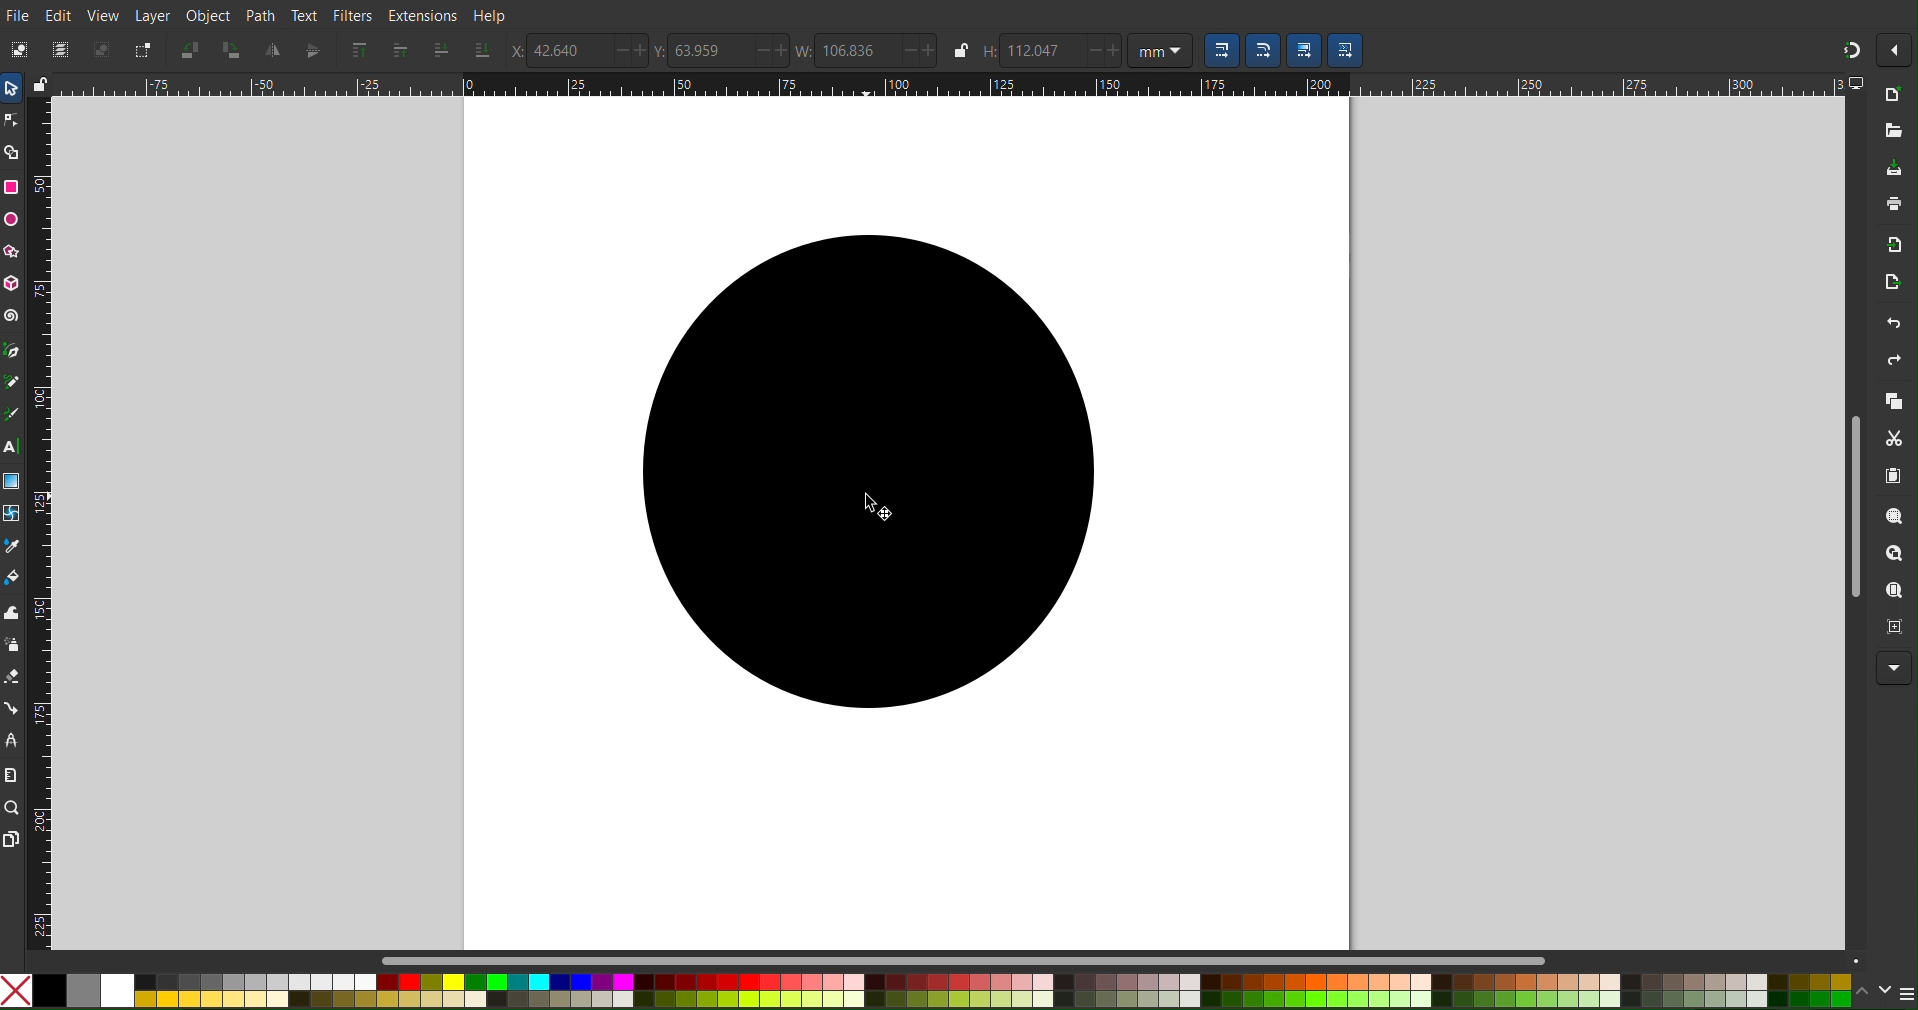  Describe the element at coordinates (1895, 479) in the screenshot. I see `Paste` at that location.